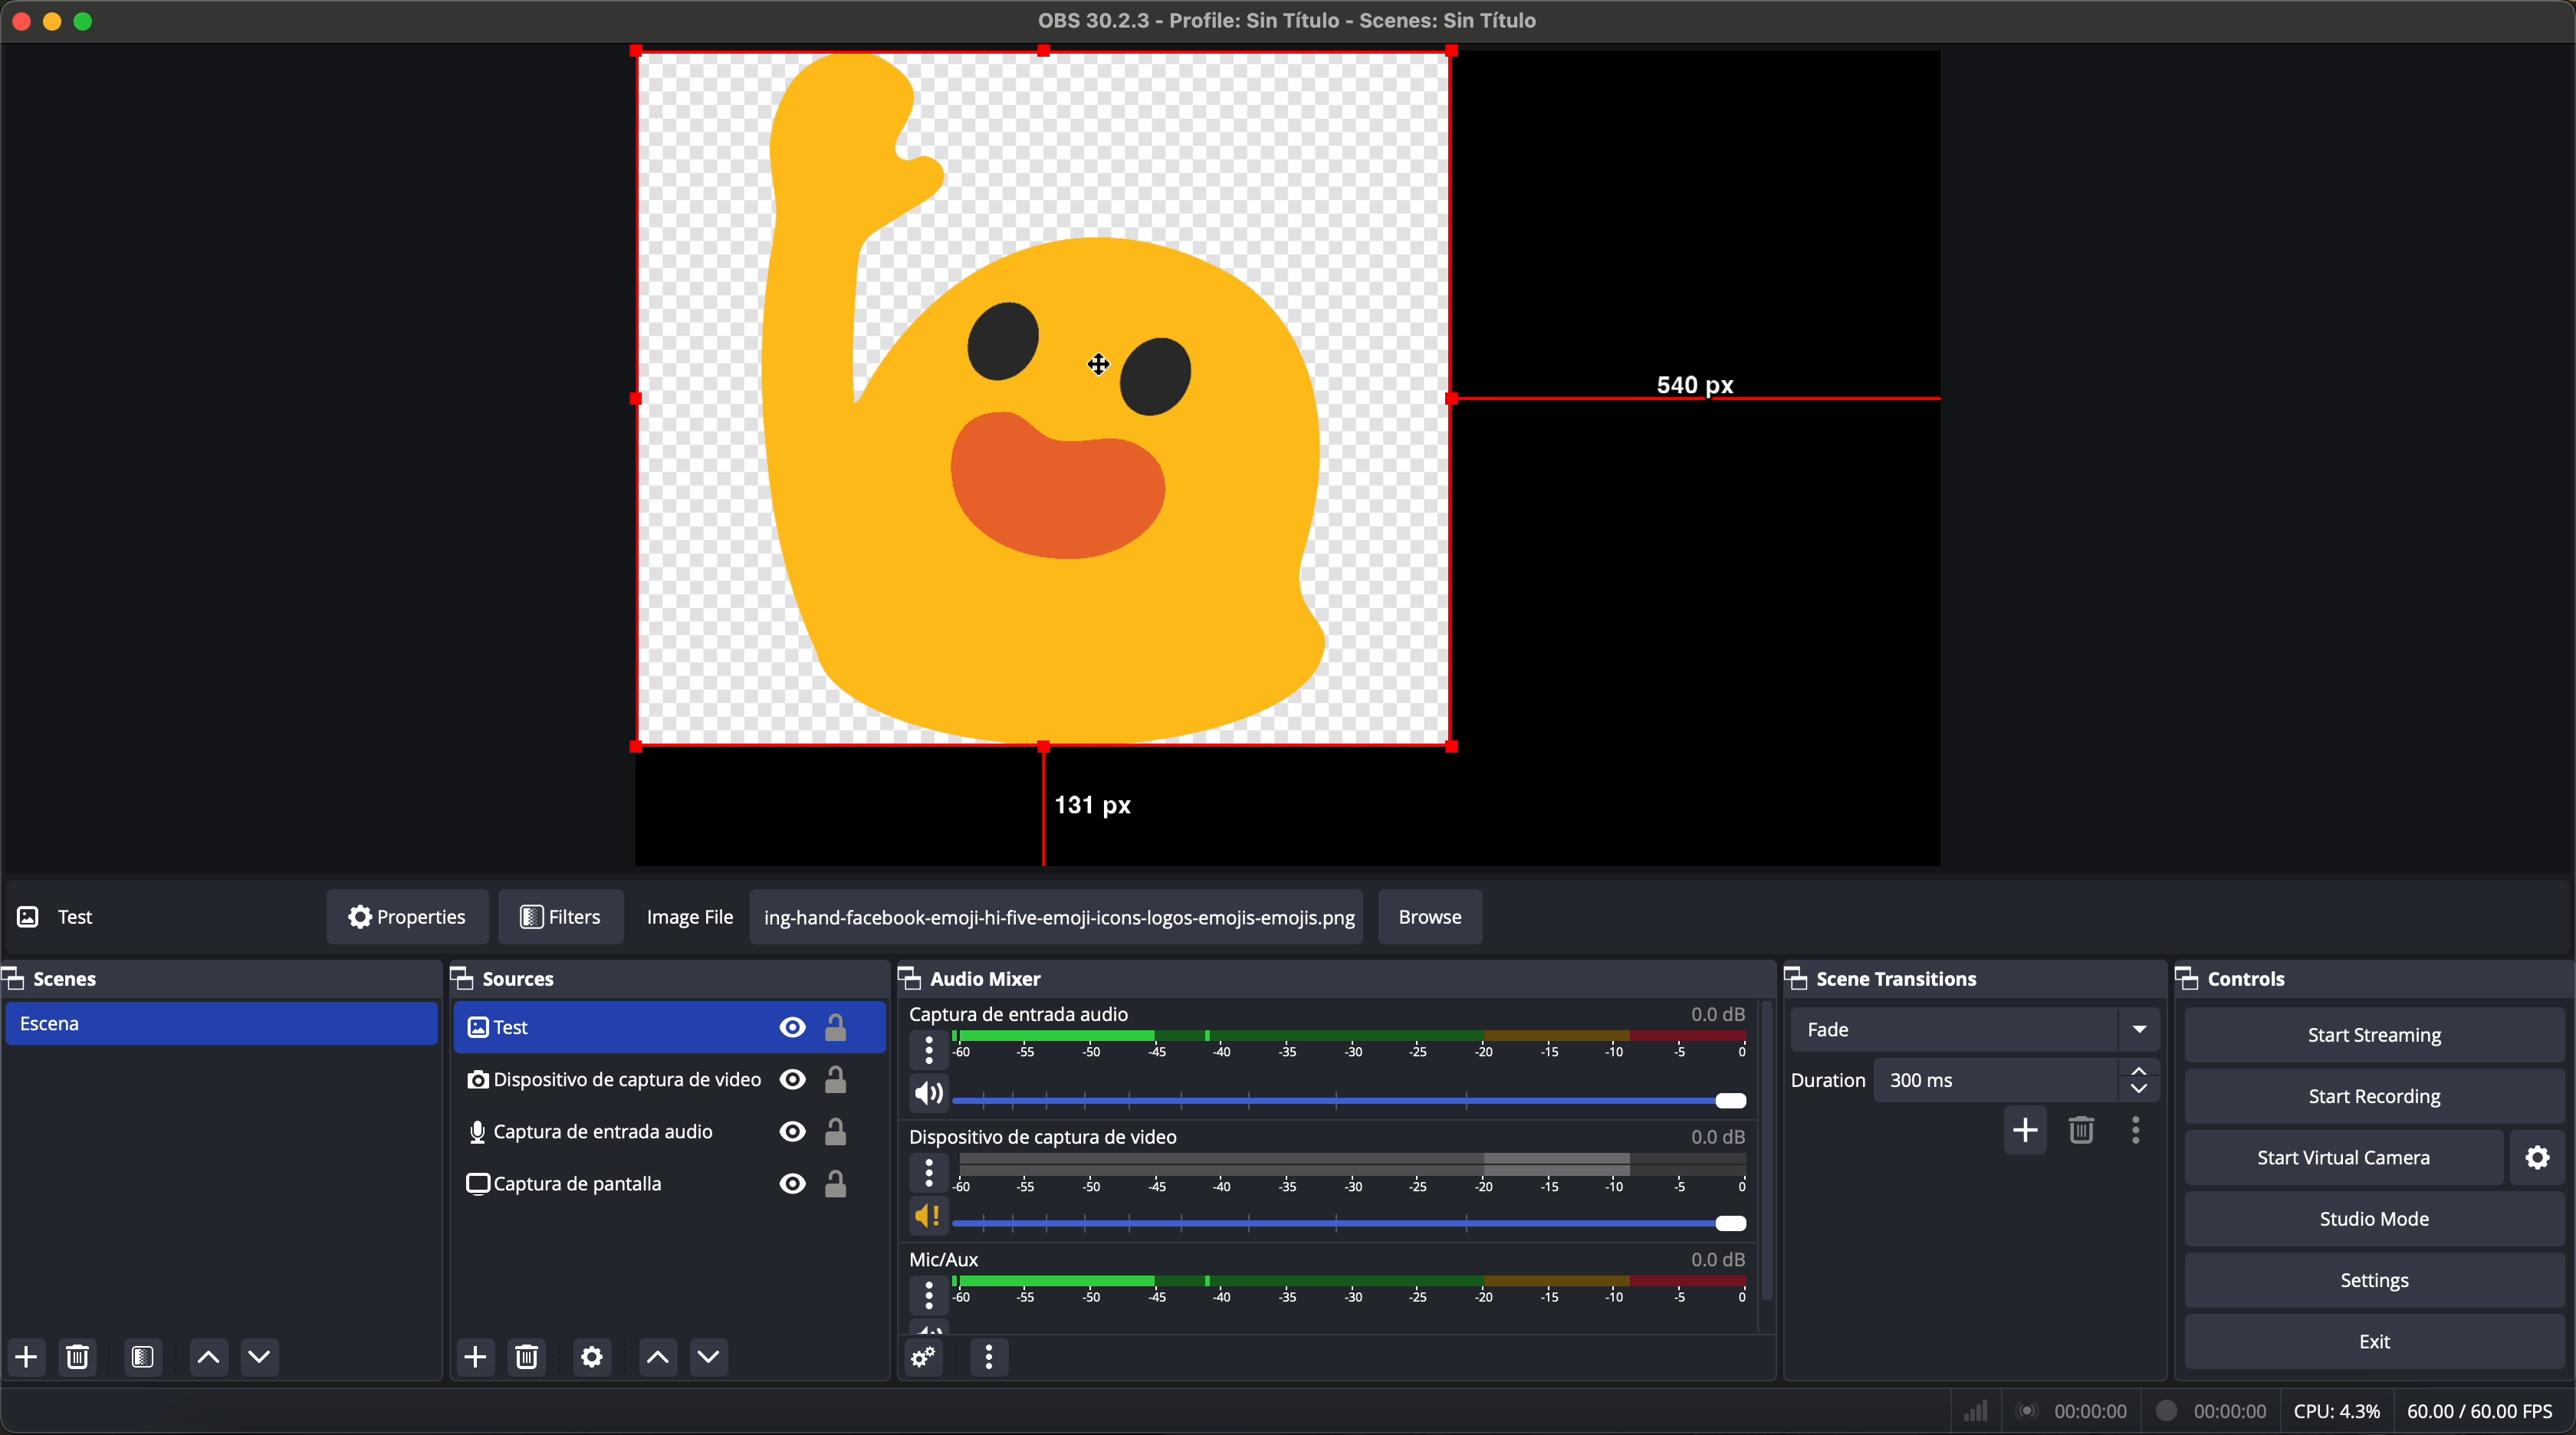 The width and height of the screenshot is (2576, 1435). What do you see at coordinates (946, 1257) in the screenshot?
I see `mic/aux` at bounding box center [946, 1257].